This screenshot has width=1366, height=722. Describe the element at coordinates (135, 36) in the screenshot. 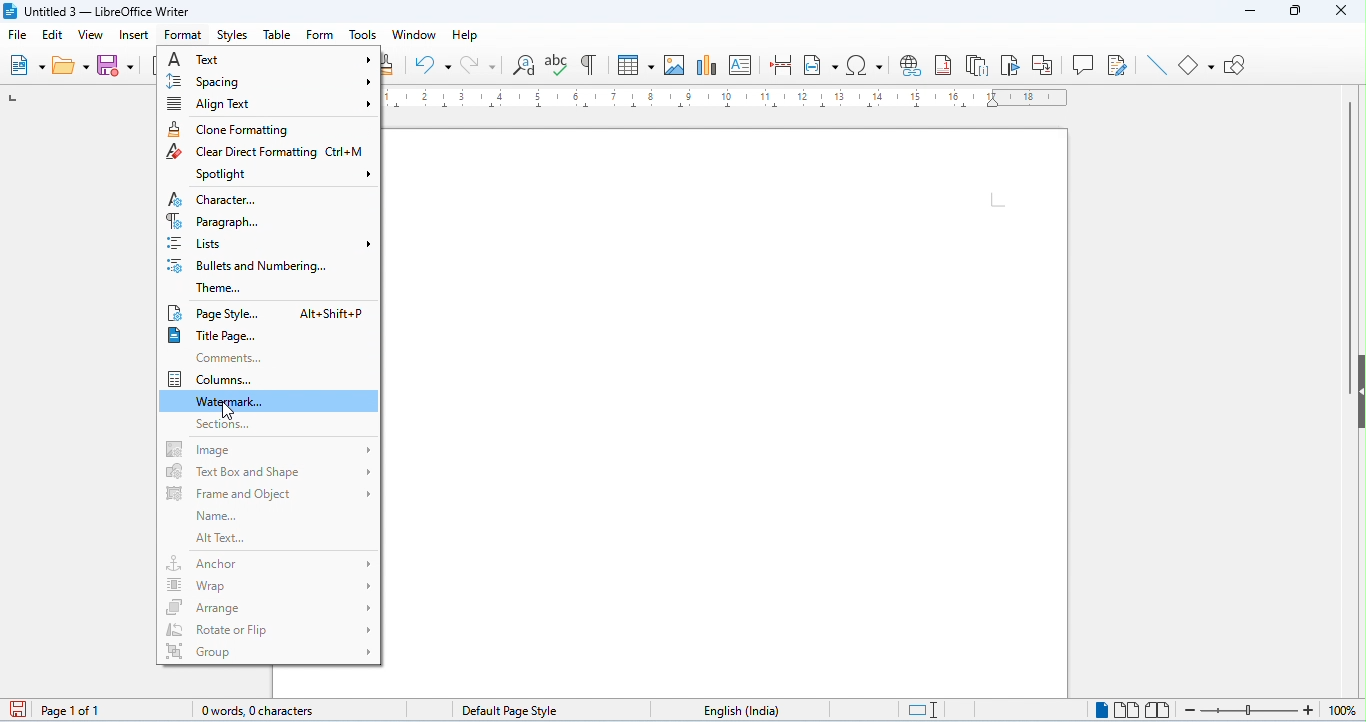

I see `insert` at that location.